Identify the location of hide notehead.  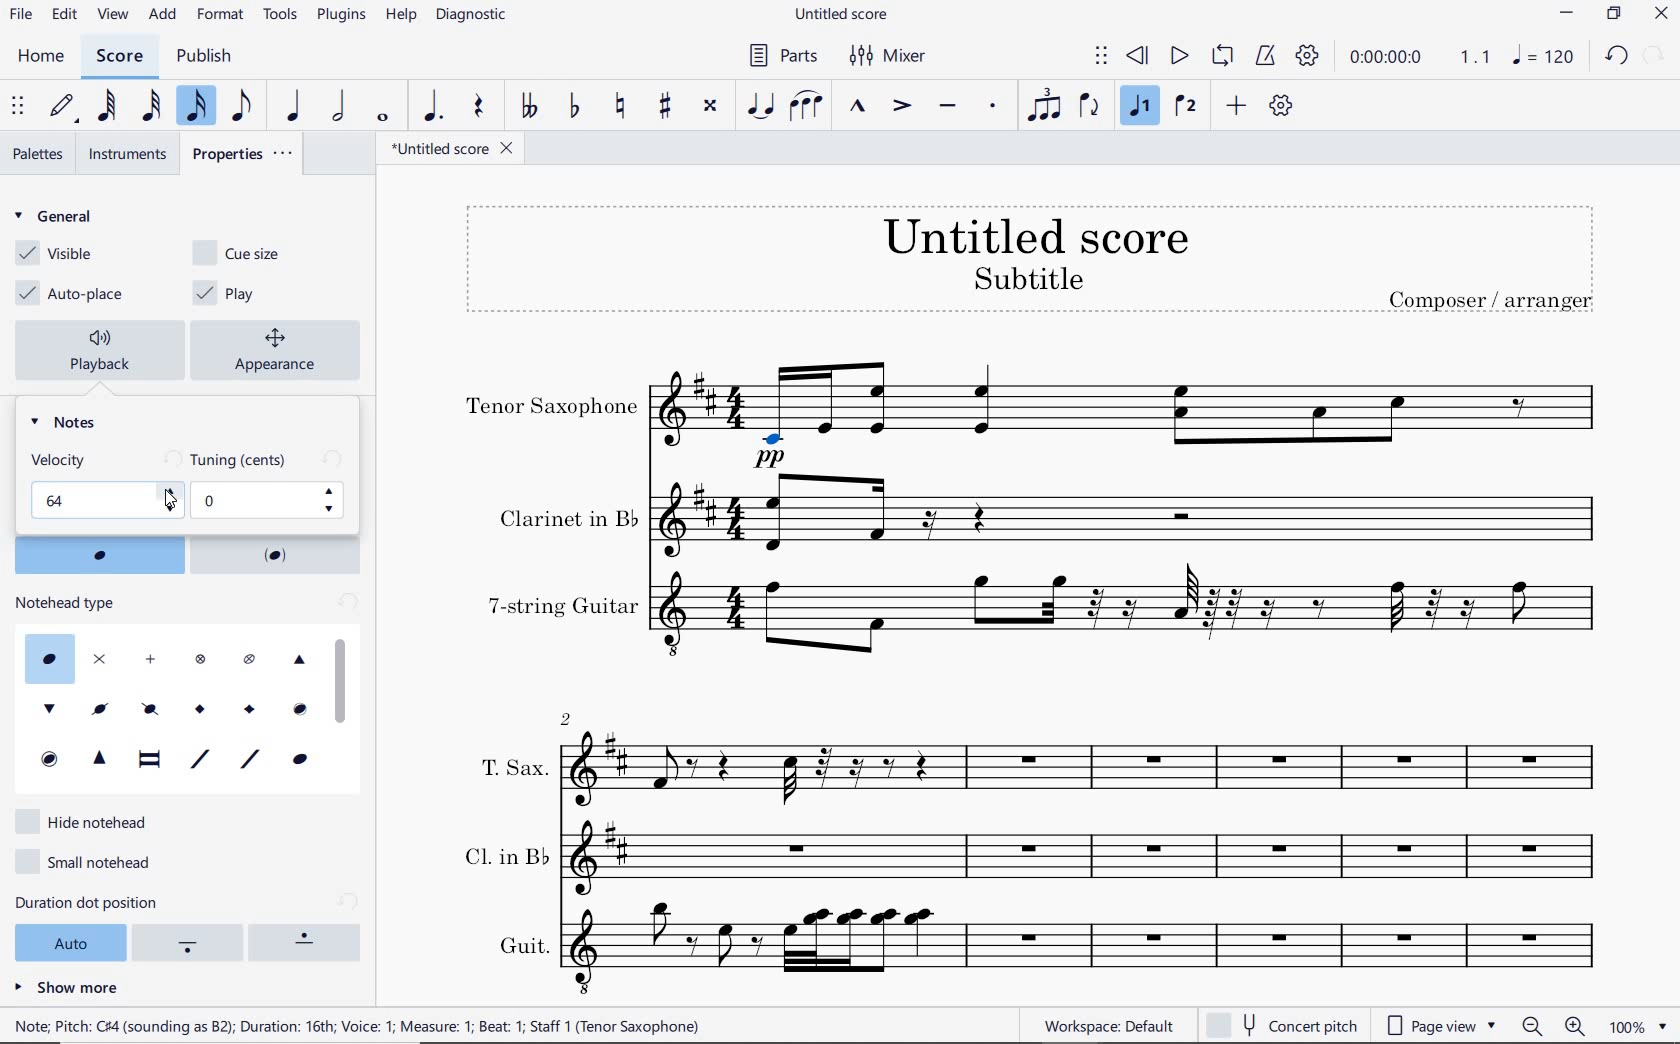
(89, 820).